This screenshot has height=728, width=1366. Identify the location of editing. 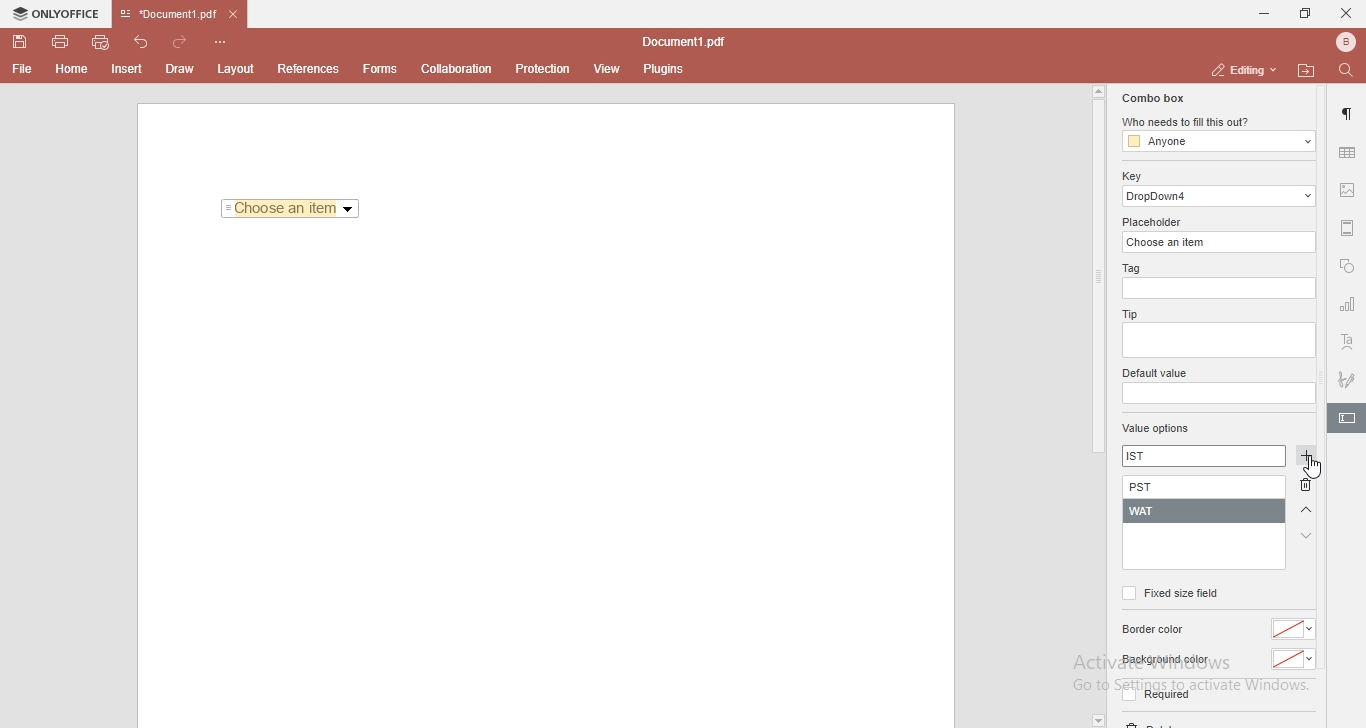
(1241, 69).